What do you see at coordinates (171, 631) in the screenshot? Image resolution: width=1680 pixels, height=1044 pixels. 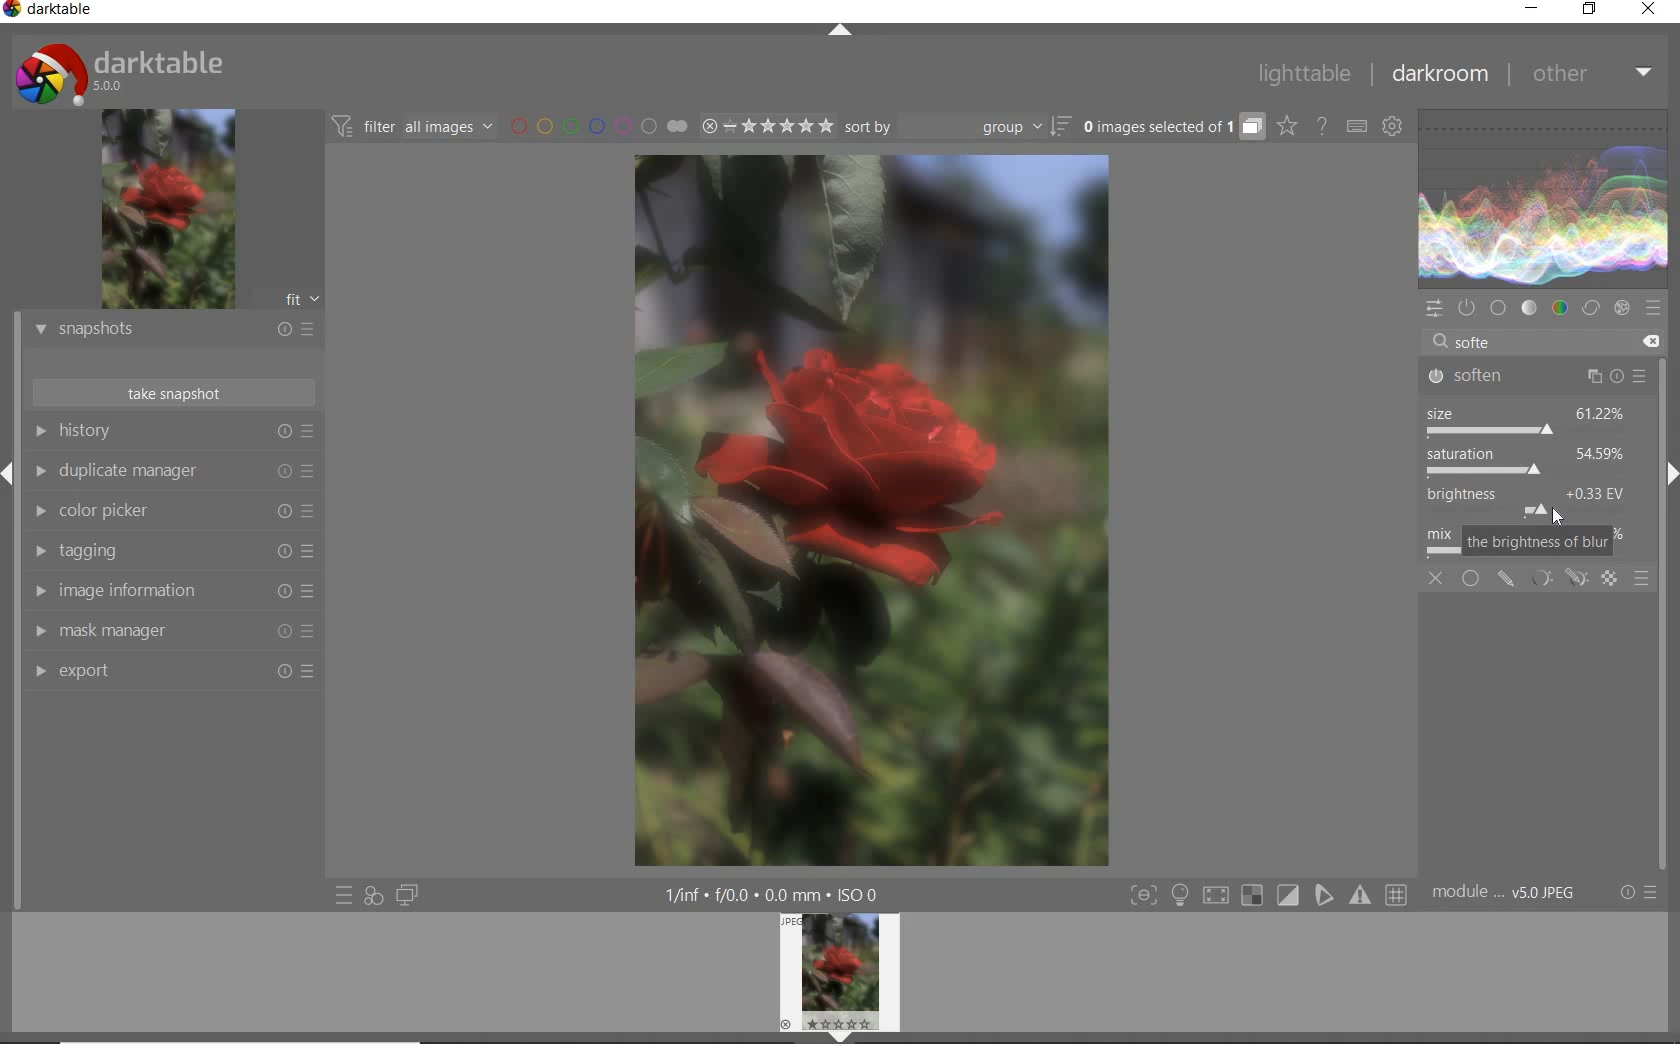 I see `mask manager` at bounding box center [171, 631].